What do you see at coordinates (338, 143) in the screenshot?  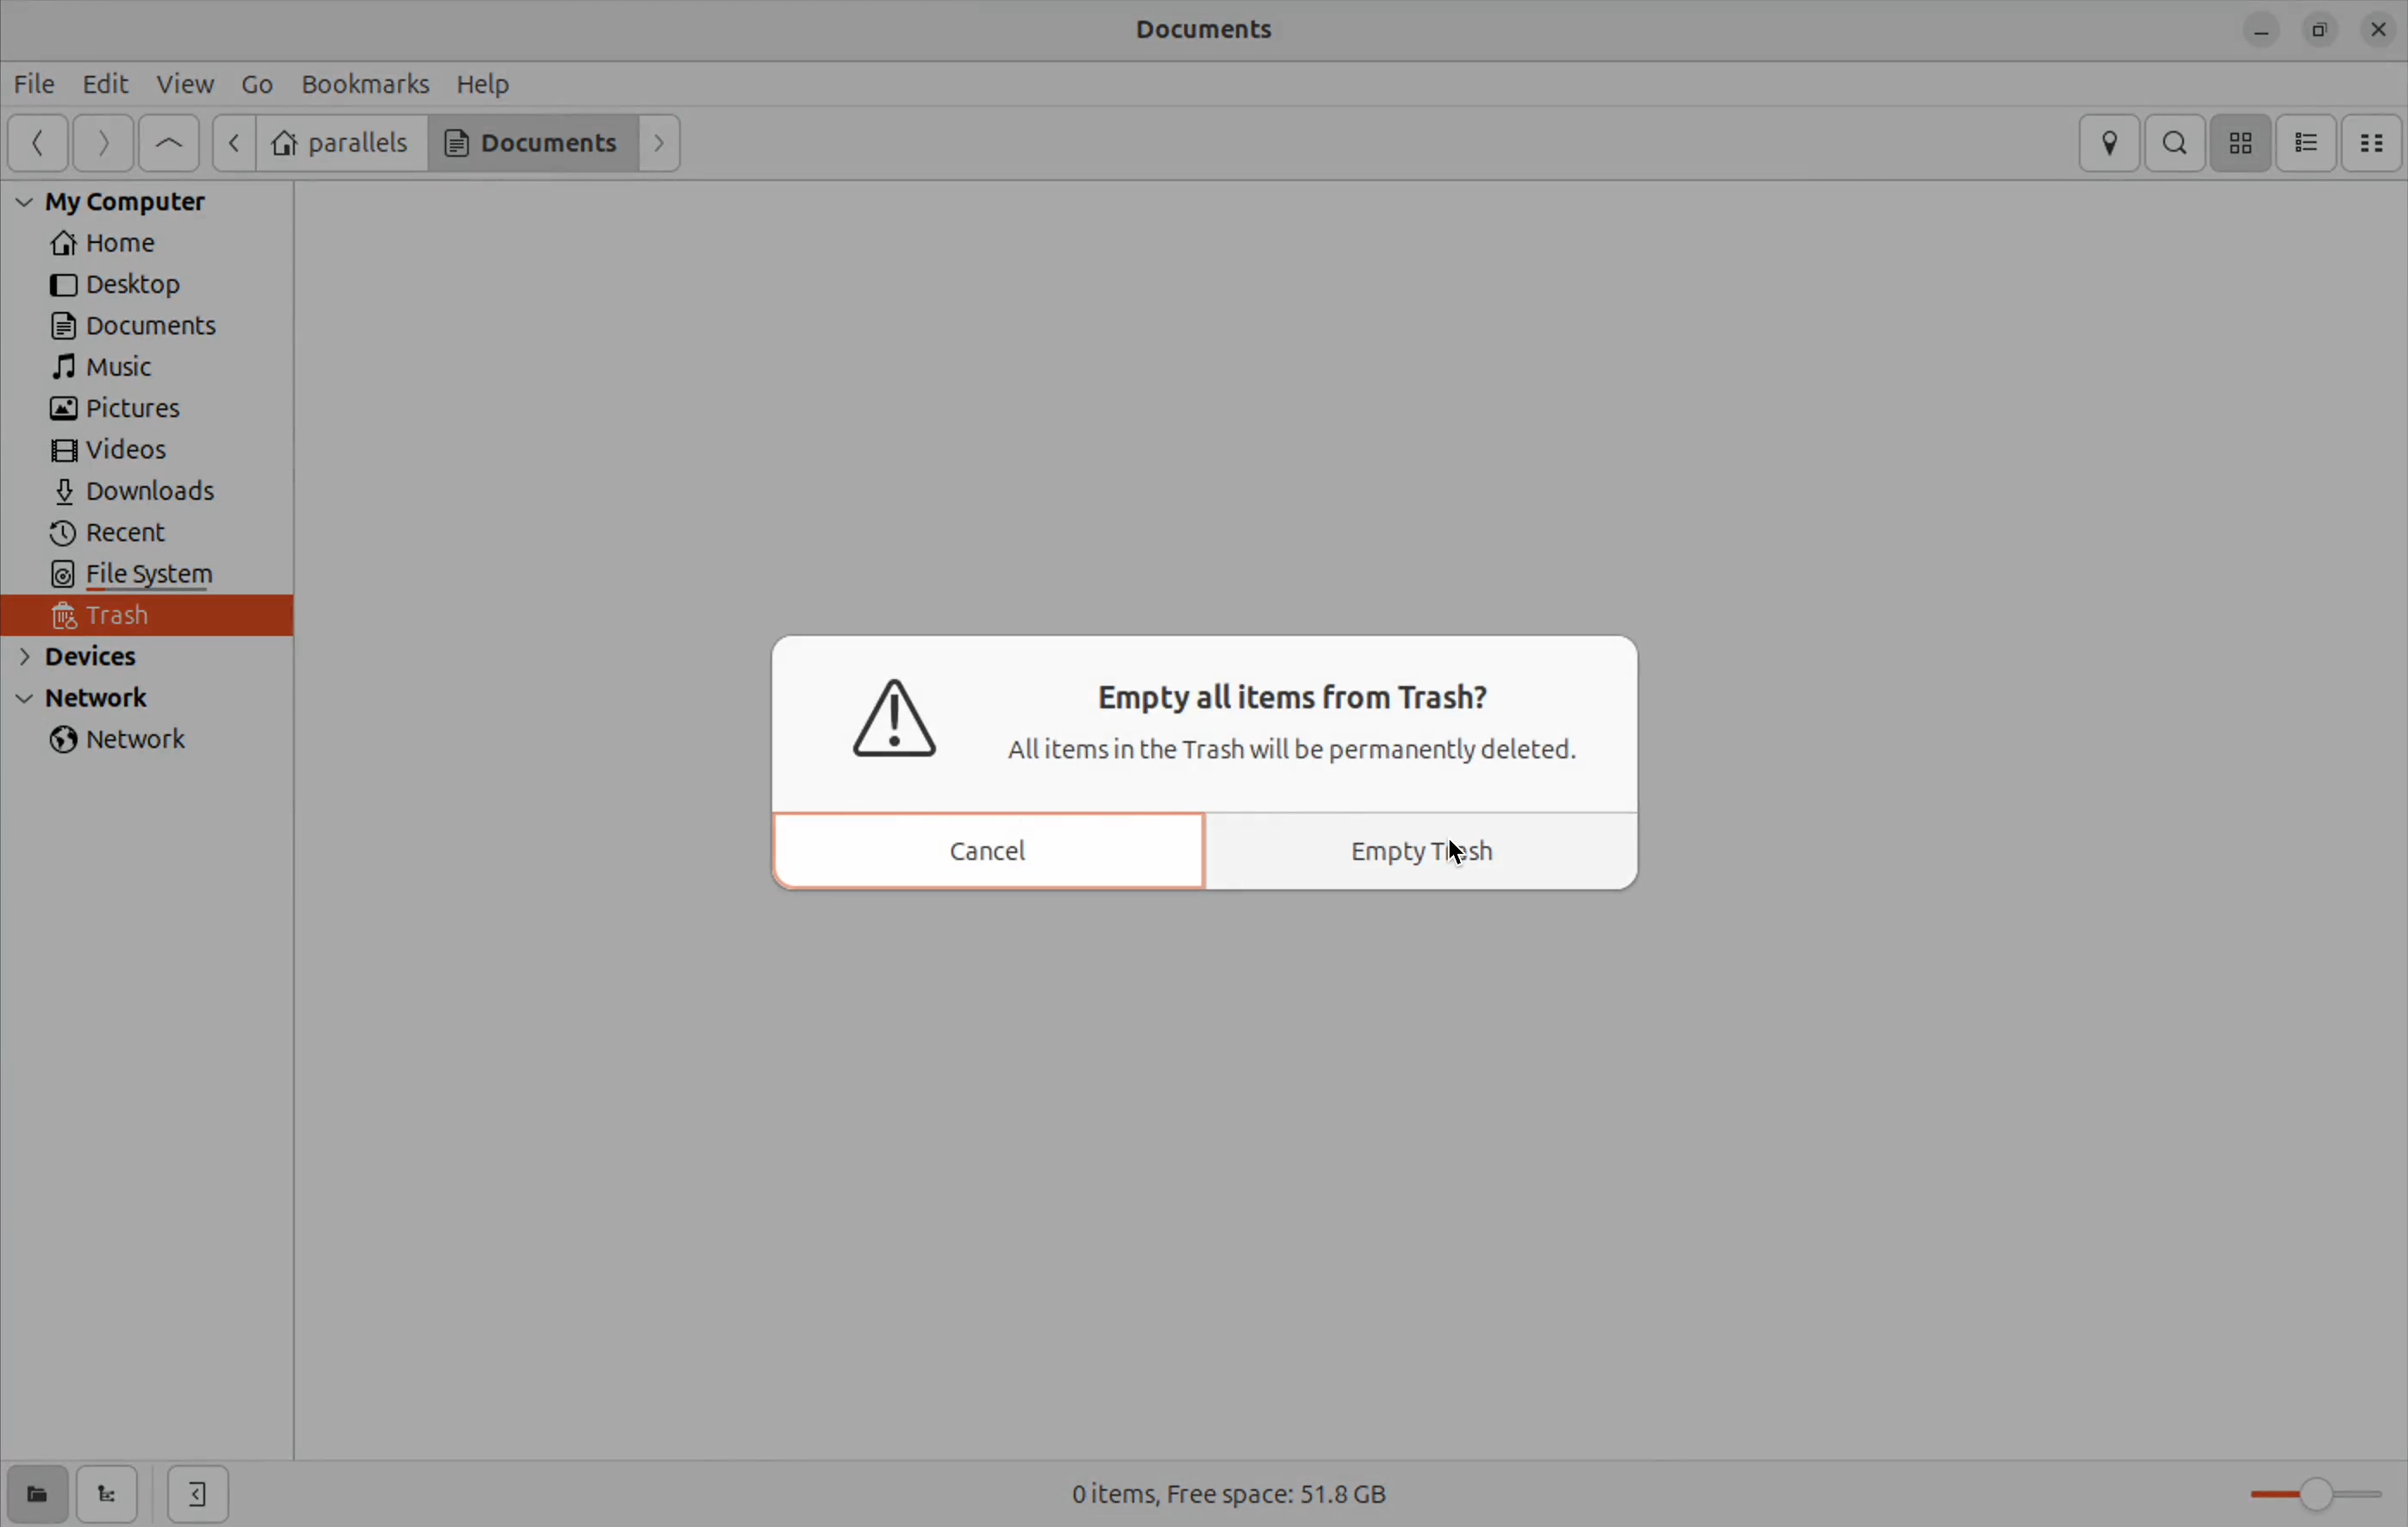 I see `parallels` at bounding box center [338, 143].